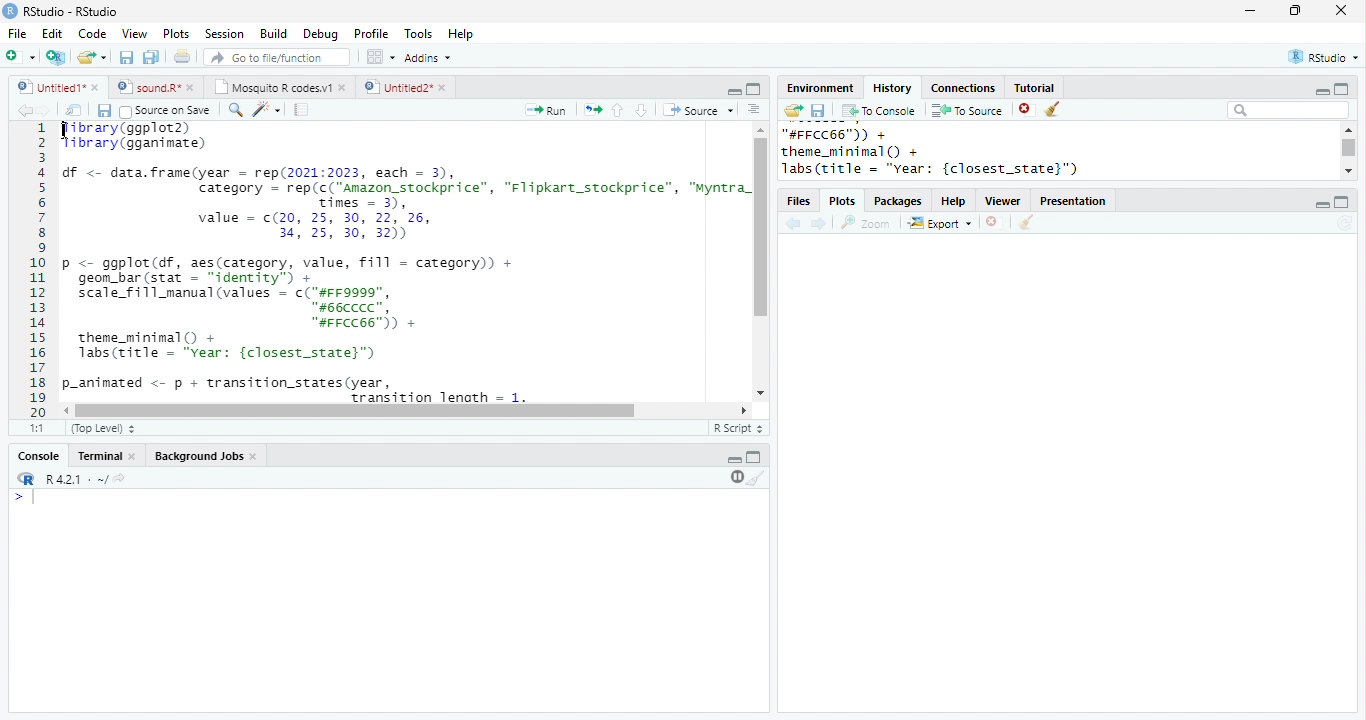 This screenshot has height=720, width=1366. I want to click on To Source, so click(967, 110).